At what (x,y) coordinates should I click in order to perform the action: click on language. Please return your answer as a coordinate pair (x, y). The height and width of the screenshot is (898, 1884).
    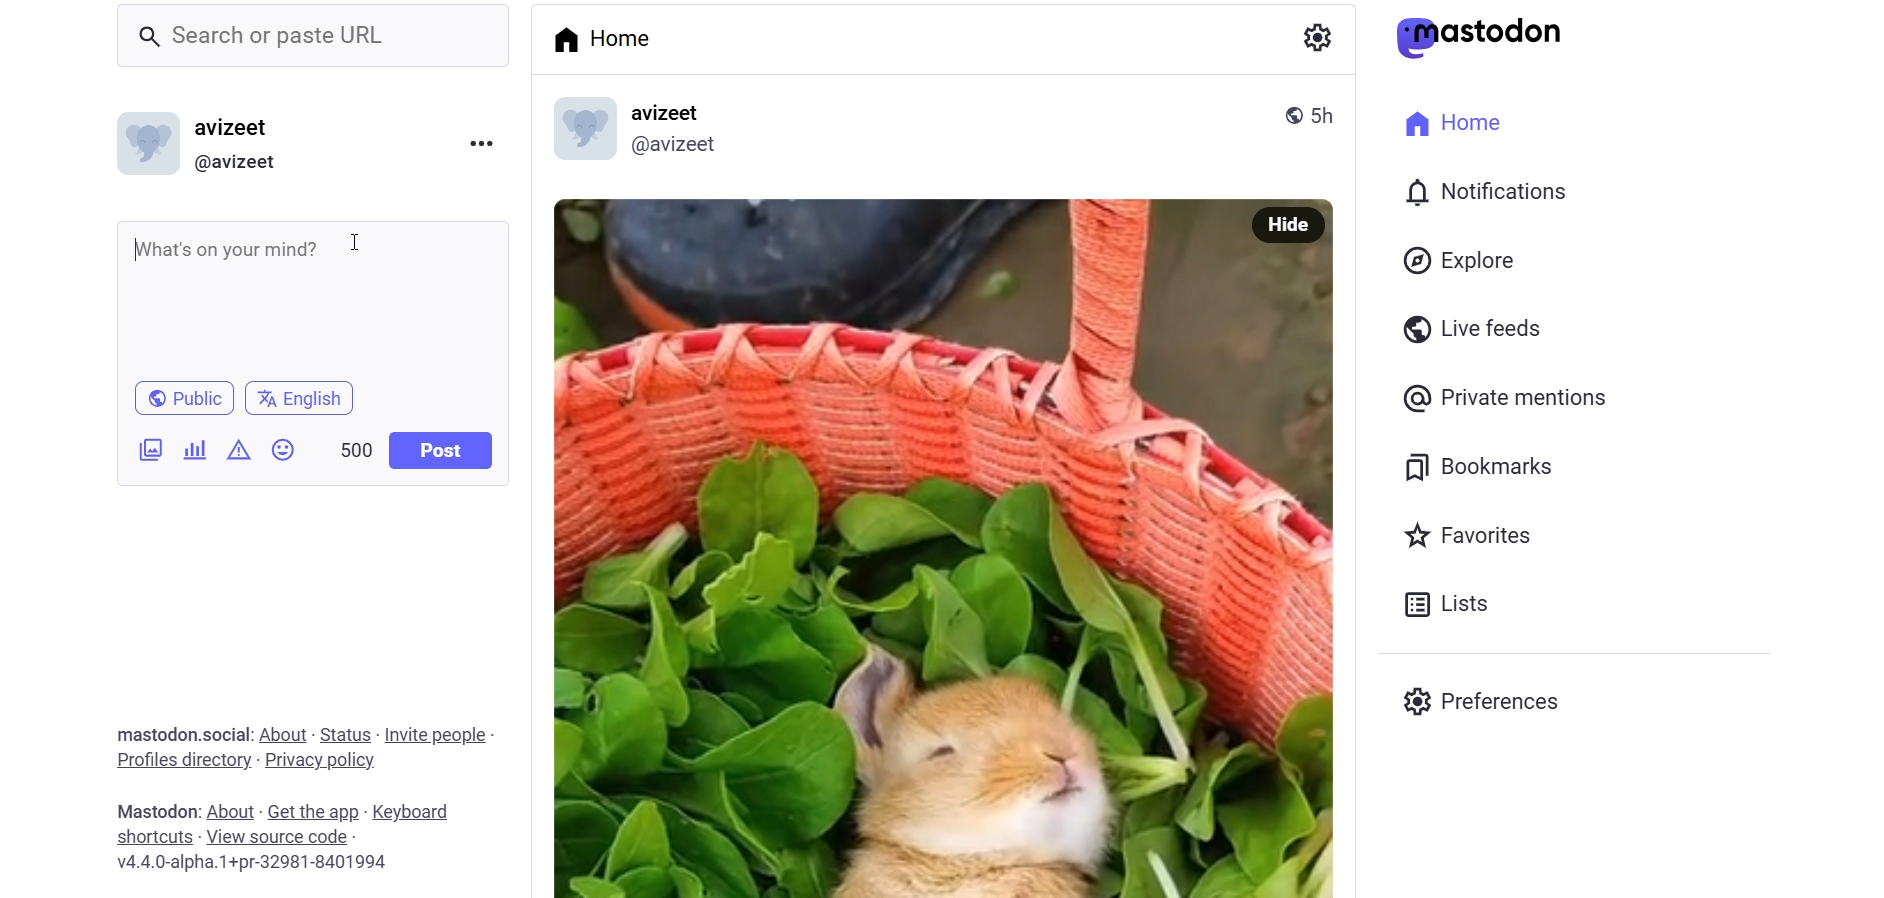
    Looking at the image, I should click on (303, 398).